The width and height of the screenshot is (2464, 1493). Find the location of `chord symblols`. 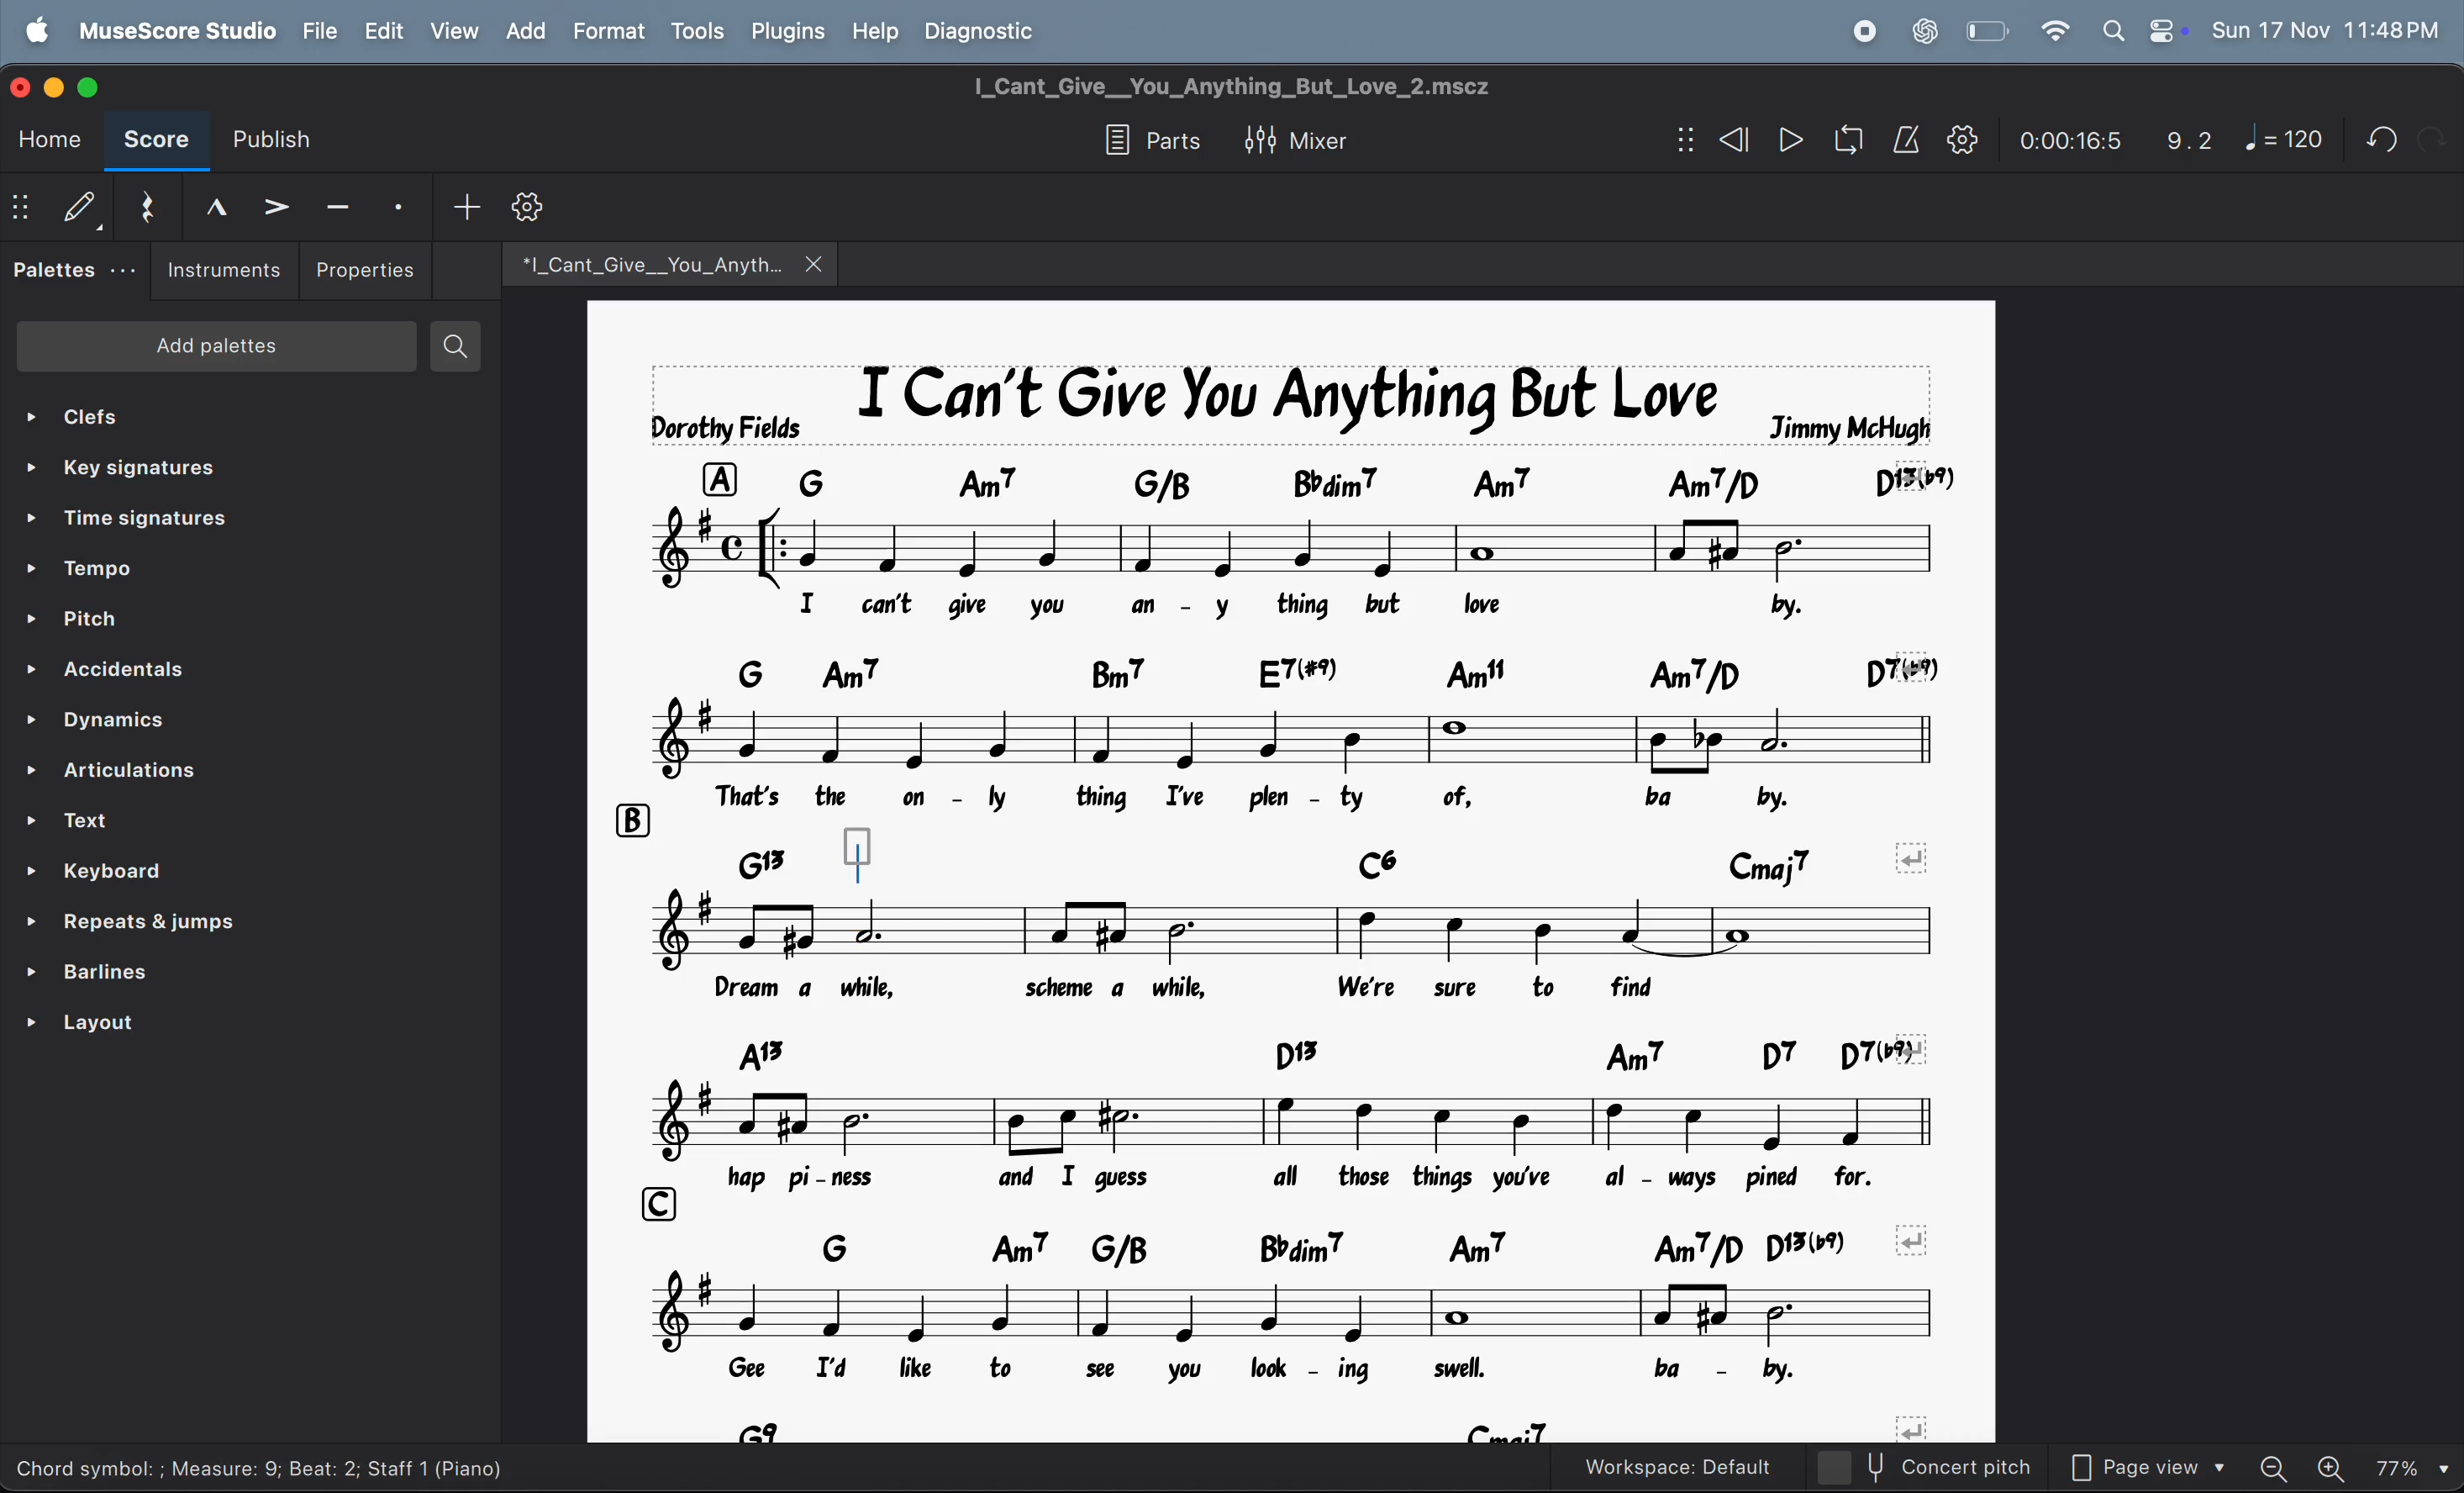

chord symblols is located at coordinates (1269, 864).